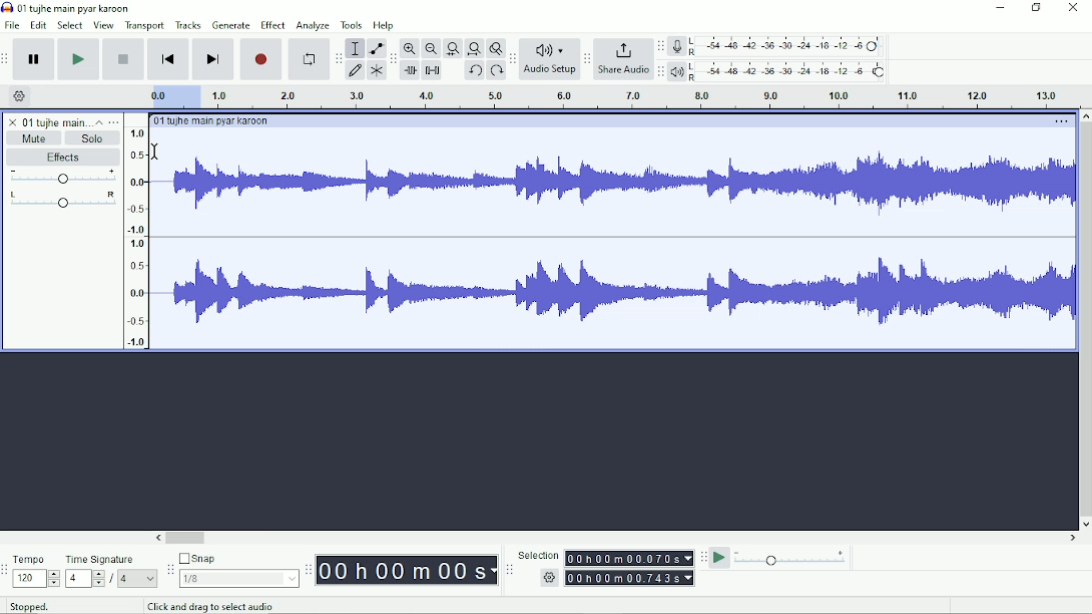  Describe the element at coordinates (495, 48) in the screenshot. I see `Zoom toggle` at that location.